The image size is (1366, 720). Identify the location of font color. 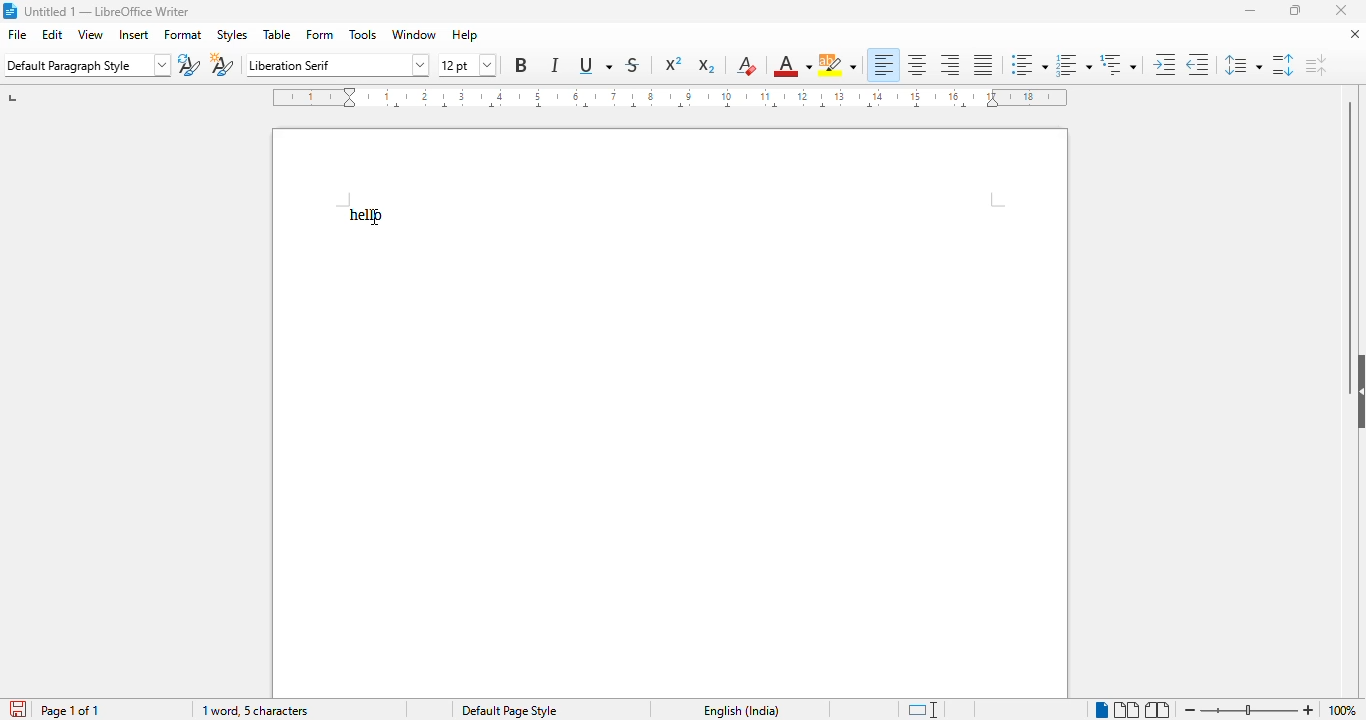
(792, 65).